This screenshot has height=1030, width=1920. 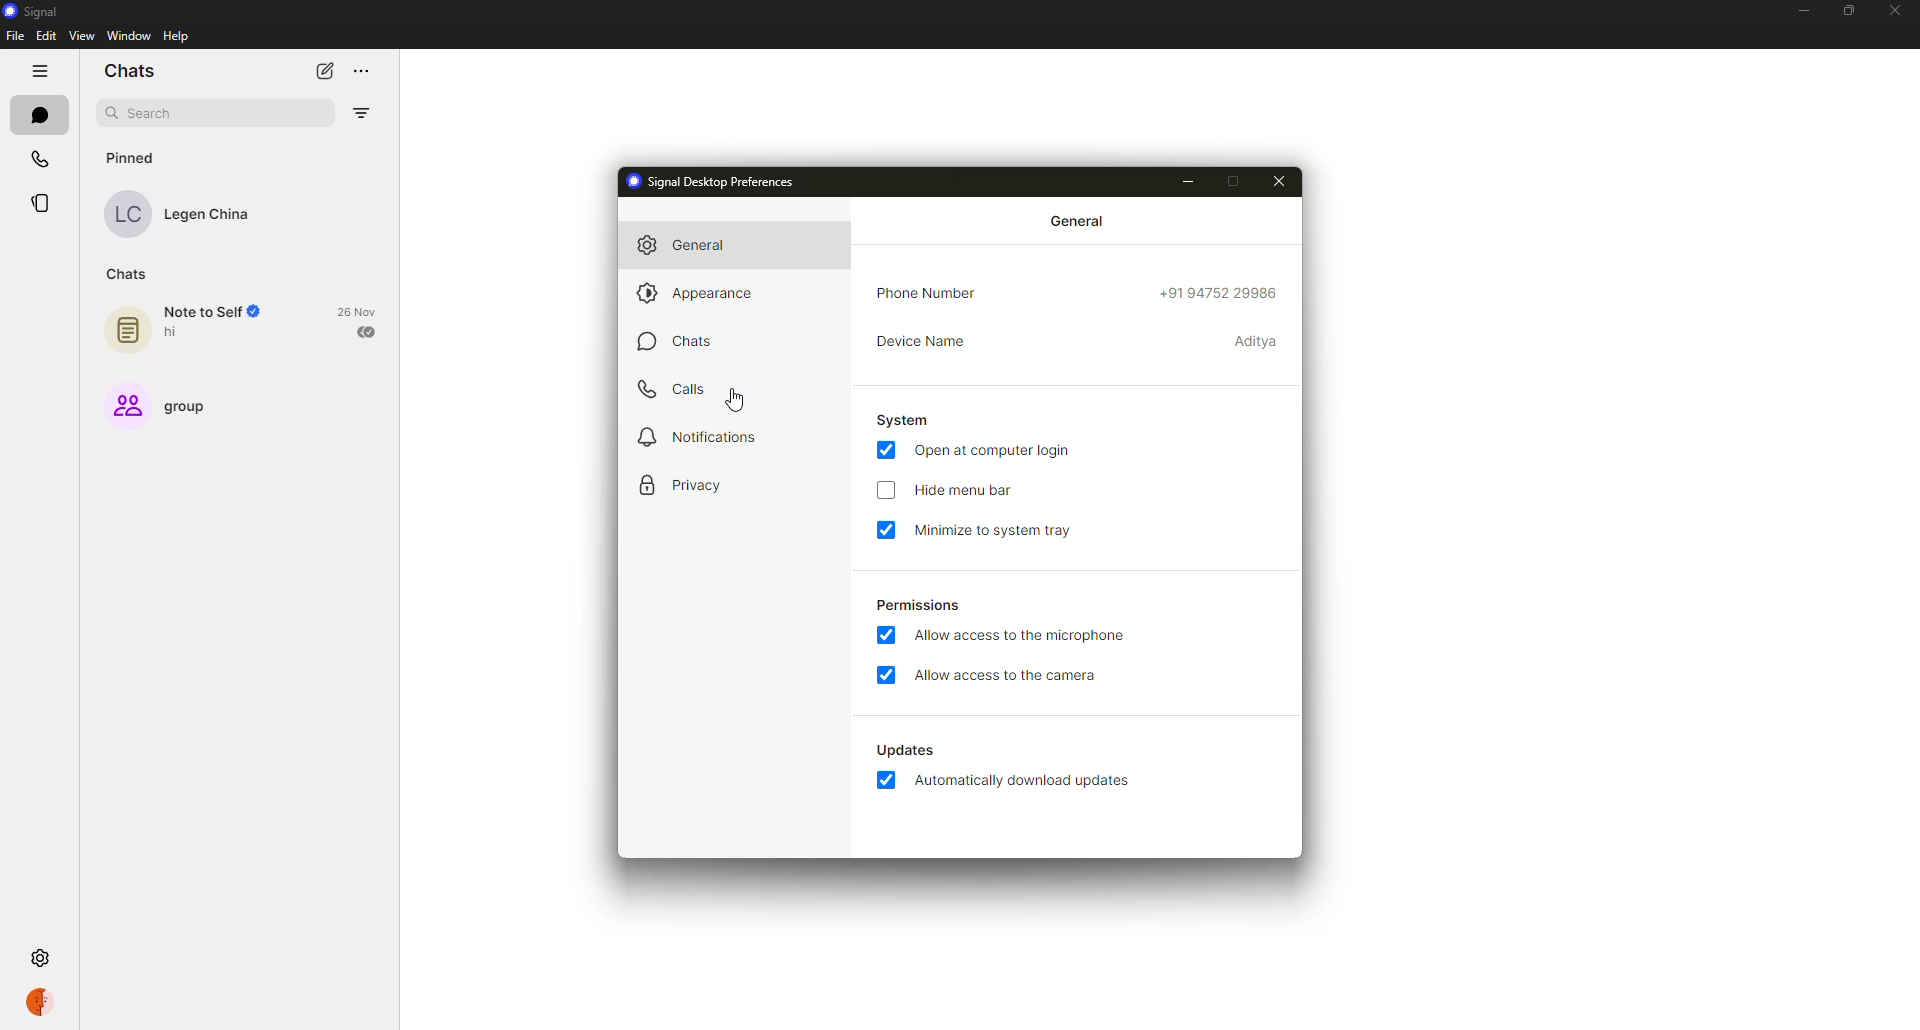 What do you see at coordinates (369, 333) in the screenshot?
I see `Read` at bounding box center [369, 333].